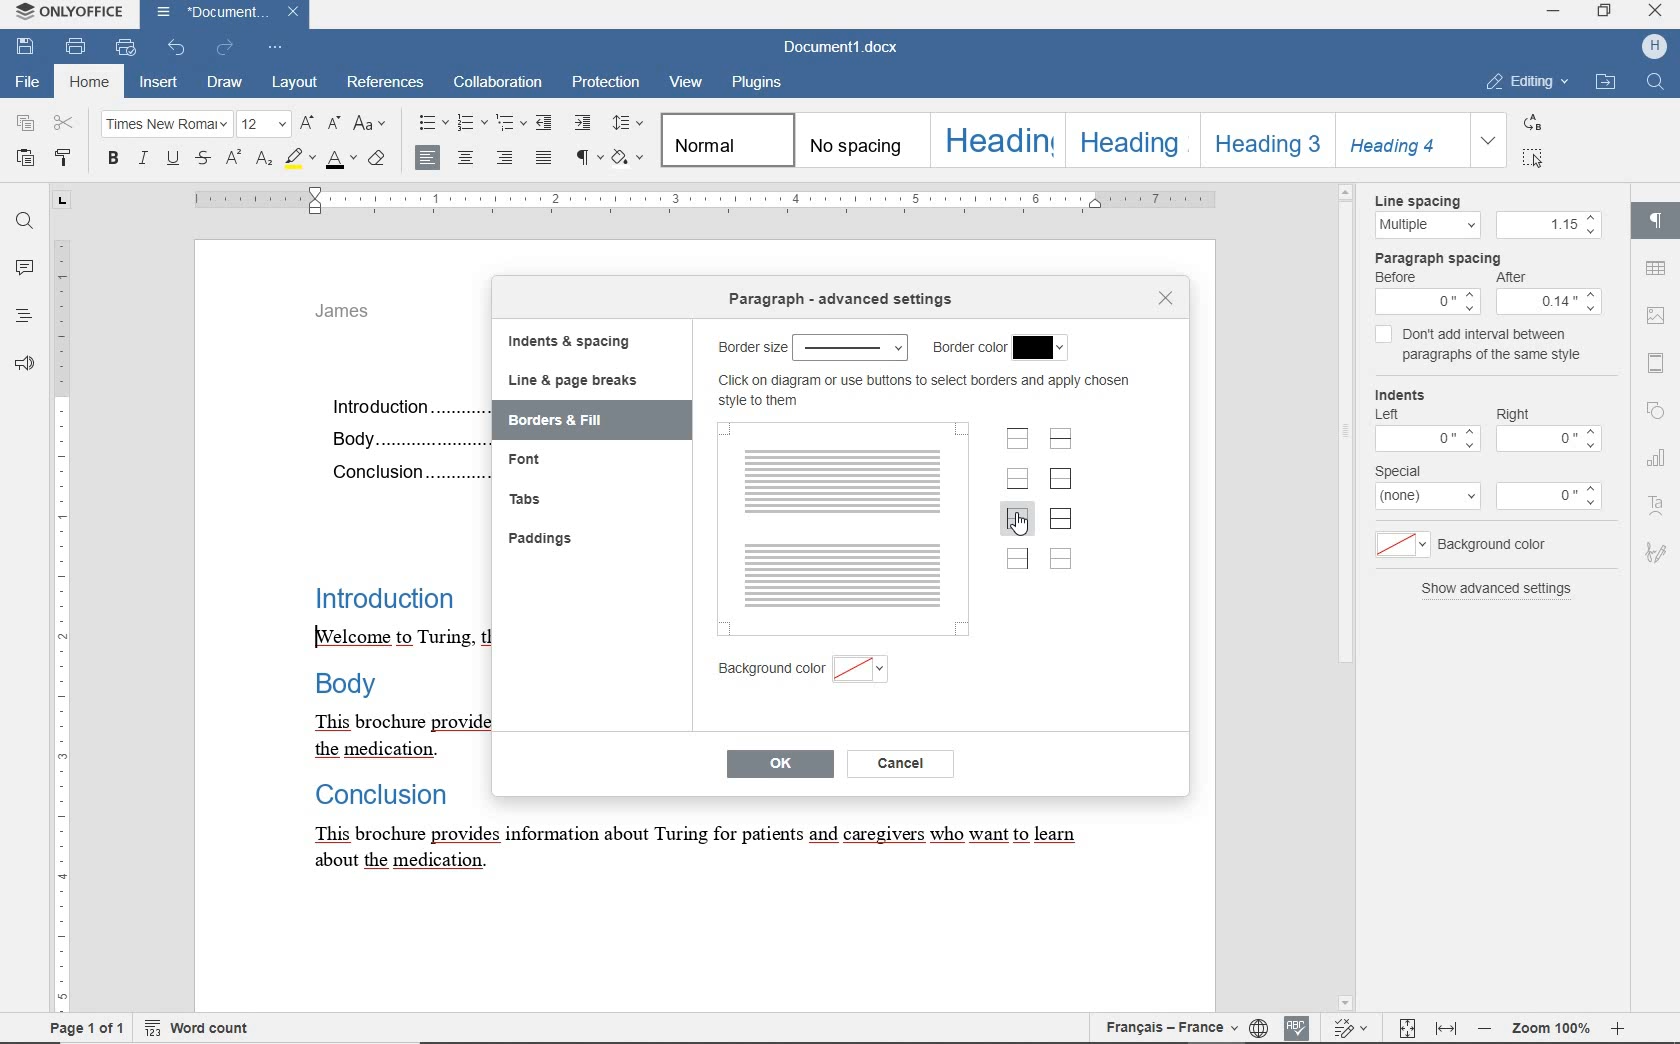  What do you see at coordinates (166, 125) in the screenshot?
I see `font` at bounding box center [166, 125].